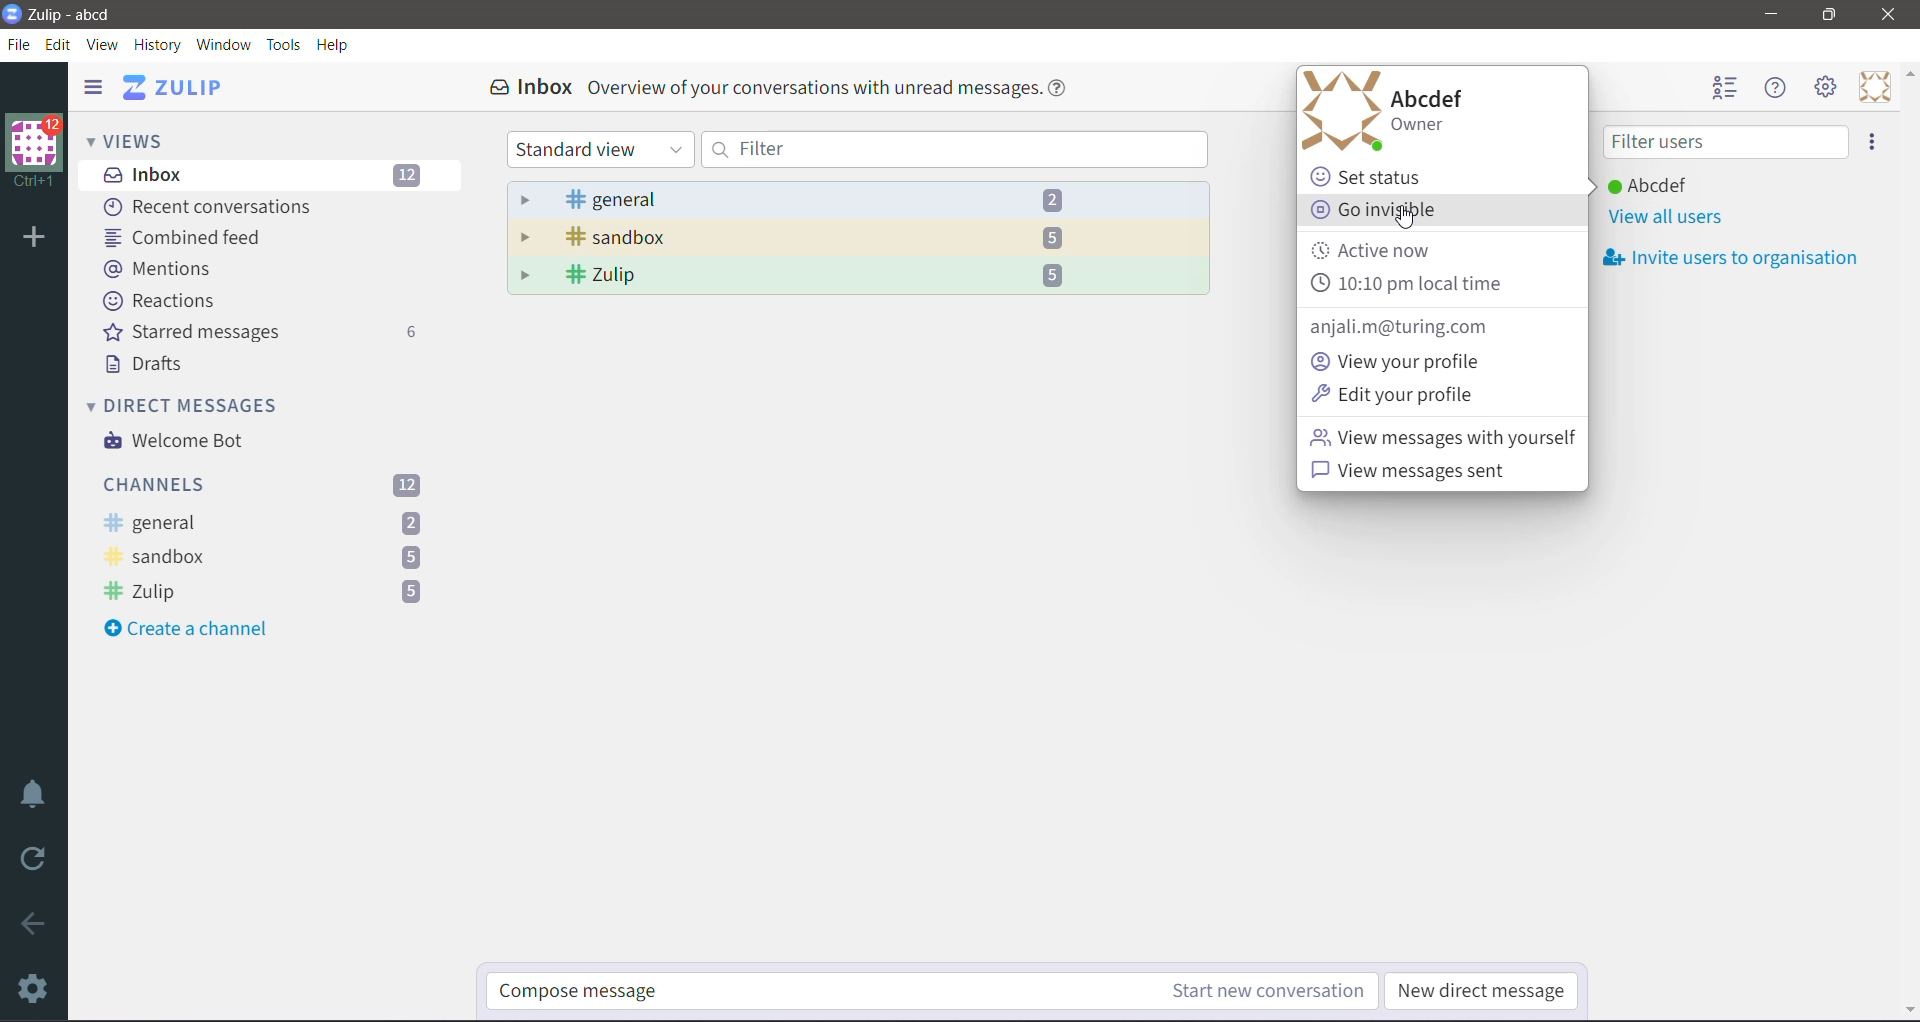  I want to click on Welcome Bot, so click(173, 442).